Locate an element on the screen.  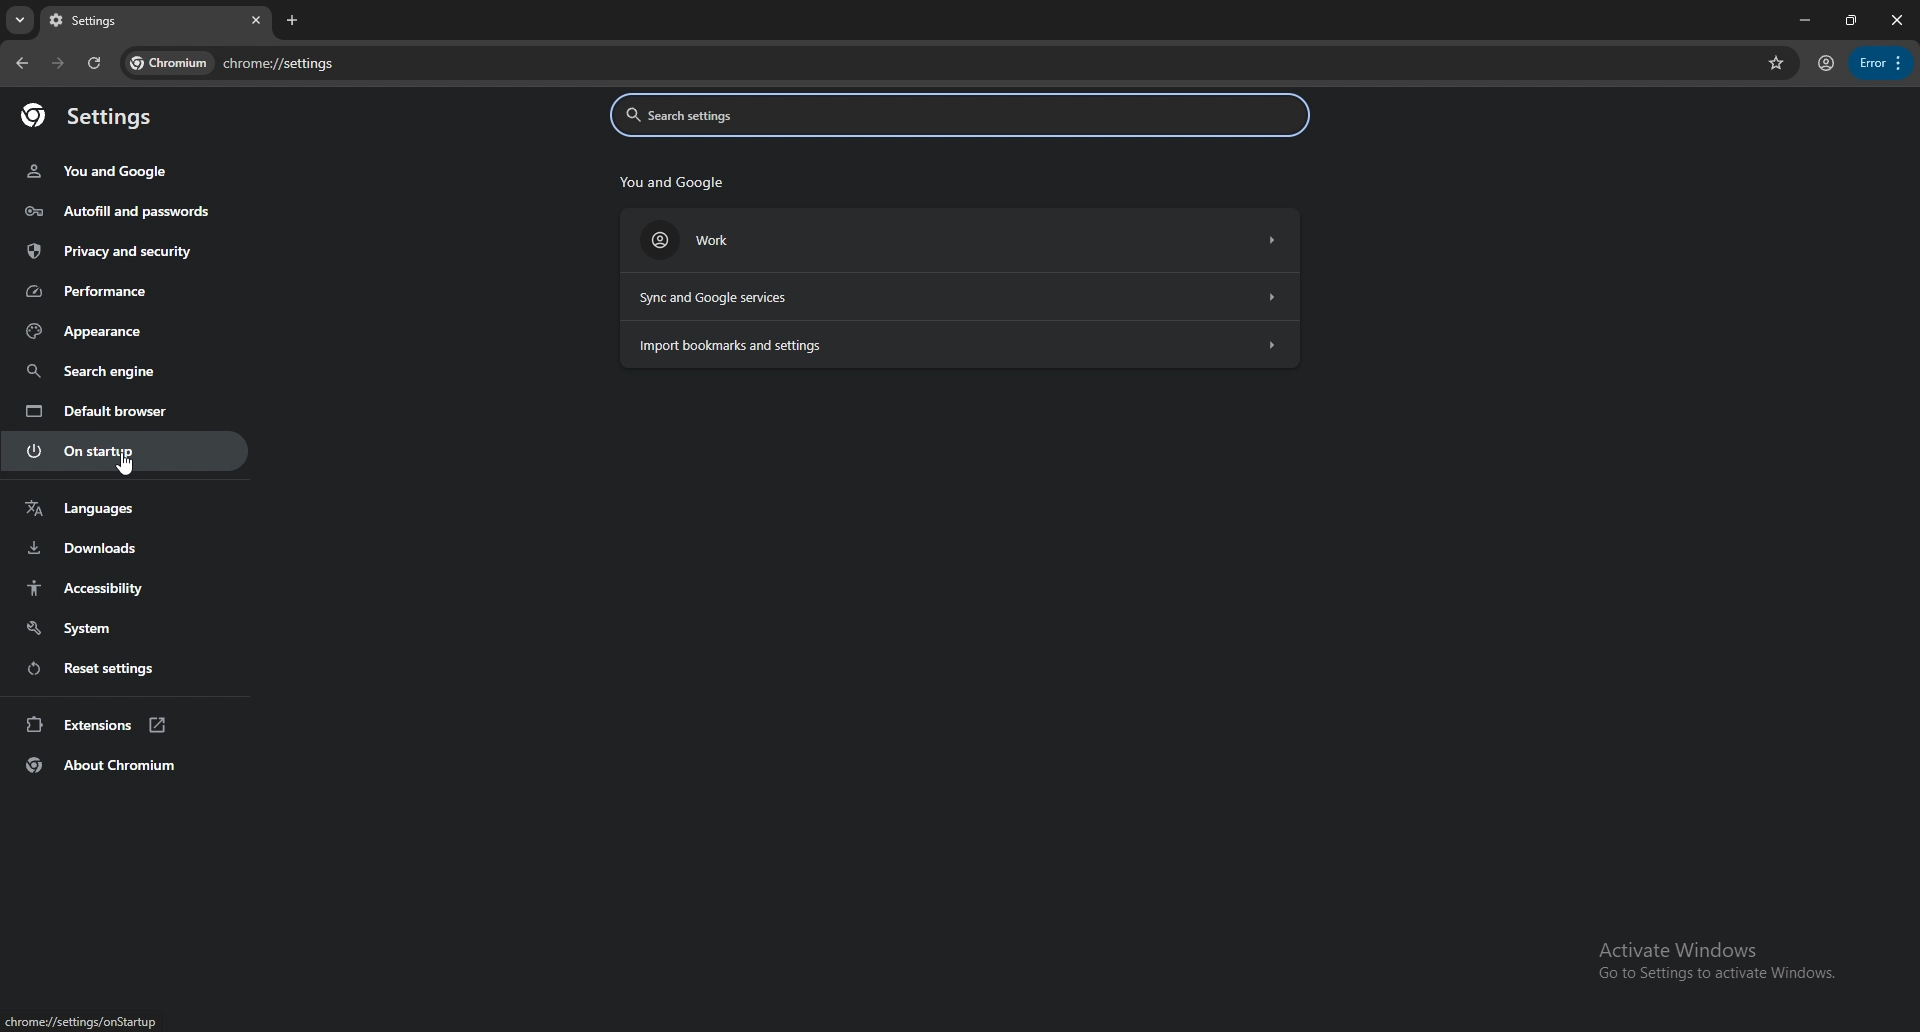
profile is located at coordinates (1825, 65).